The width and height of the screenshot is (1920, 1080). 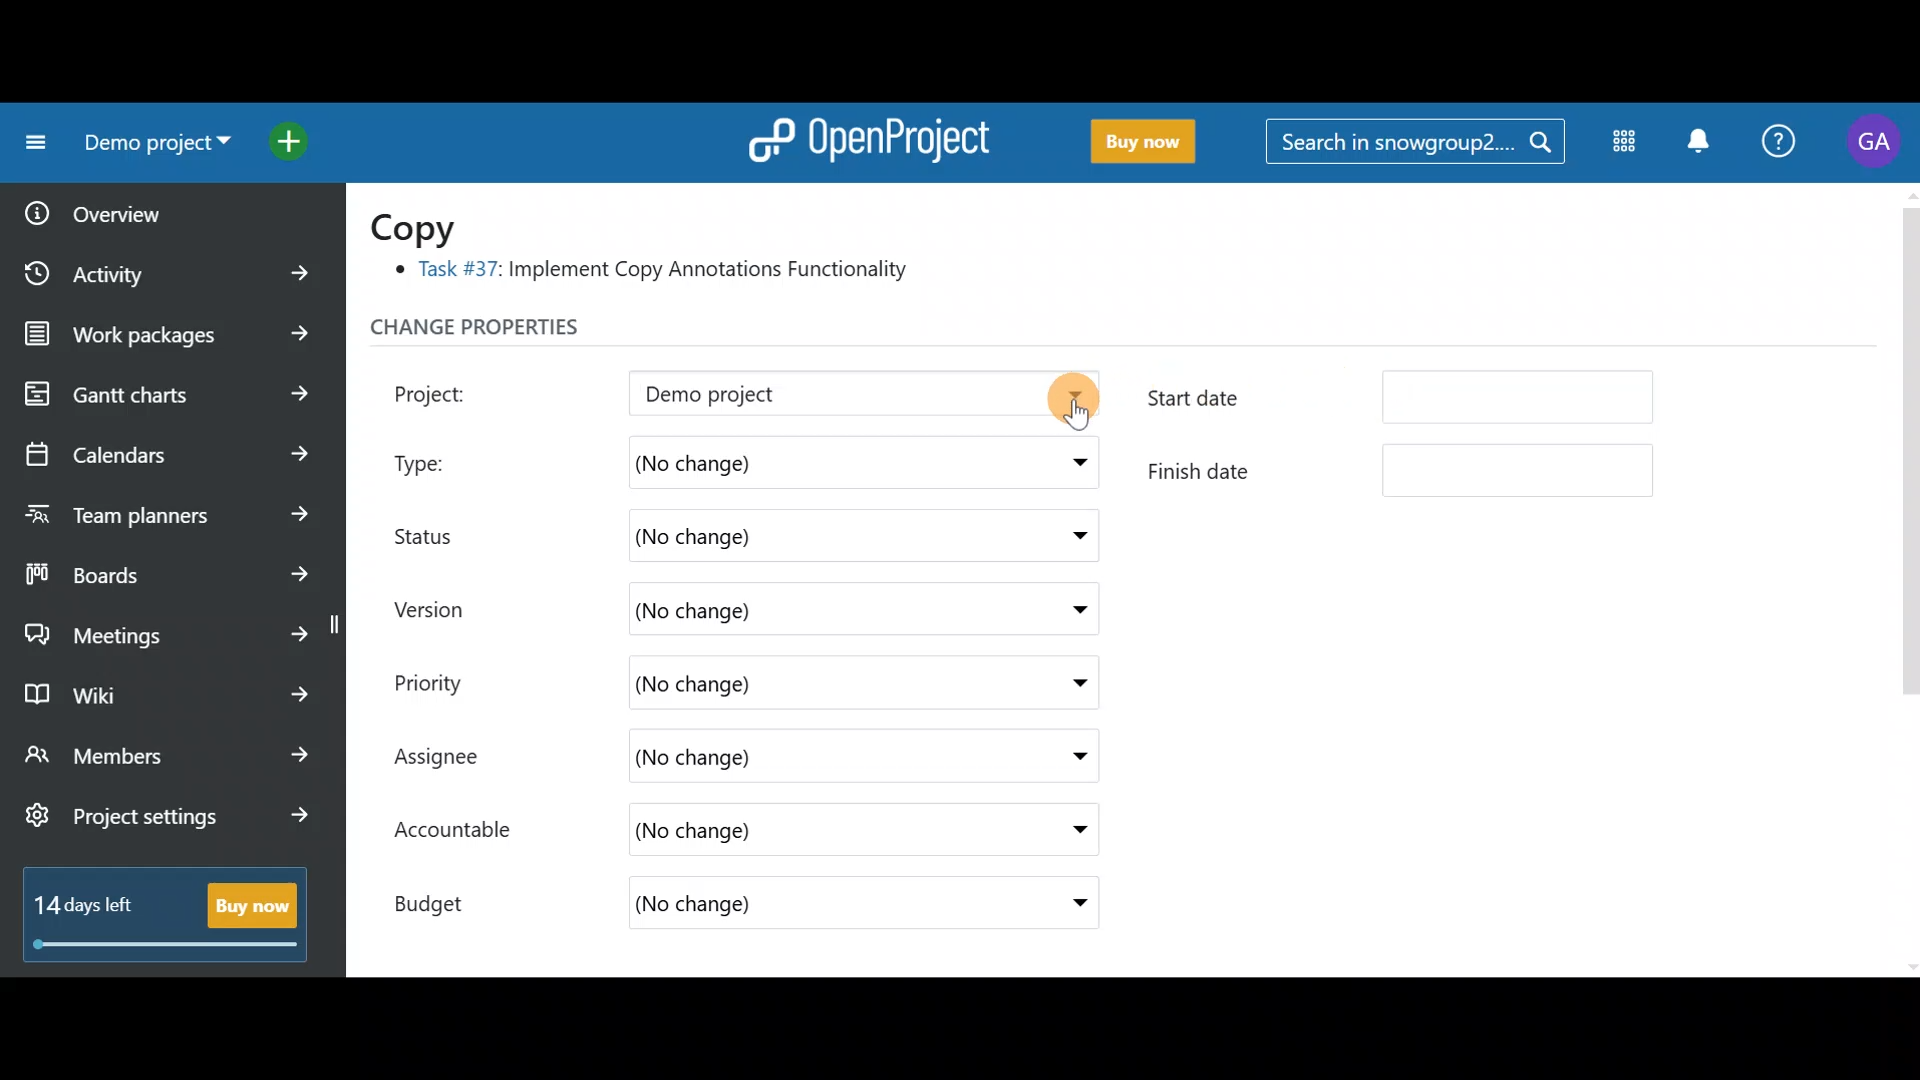 I want to click on Search in snowgroup?.... , so click(x=1410, y=143).